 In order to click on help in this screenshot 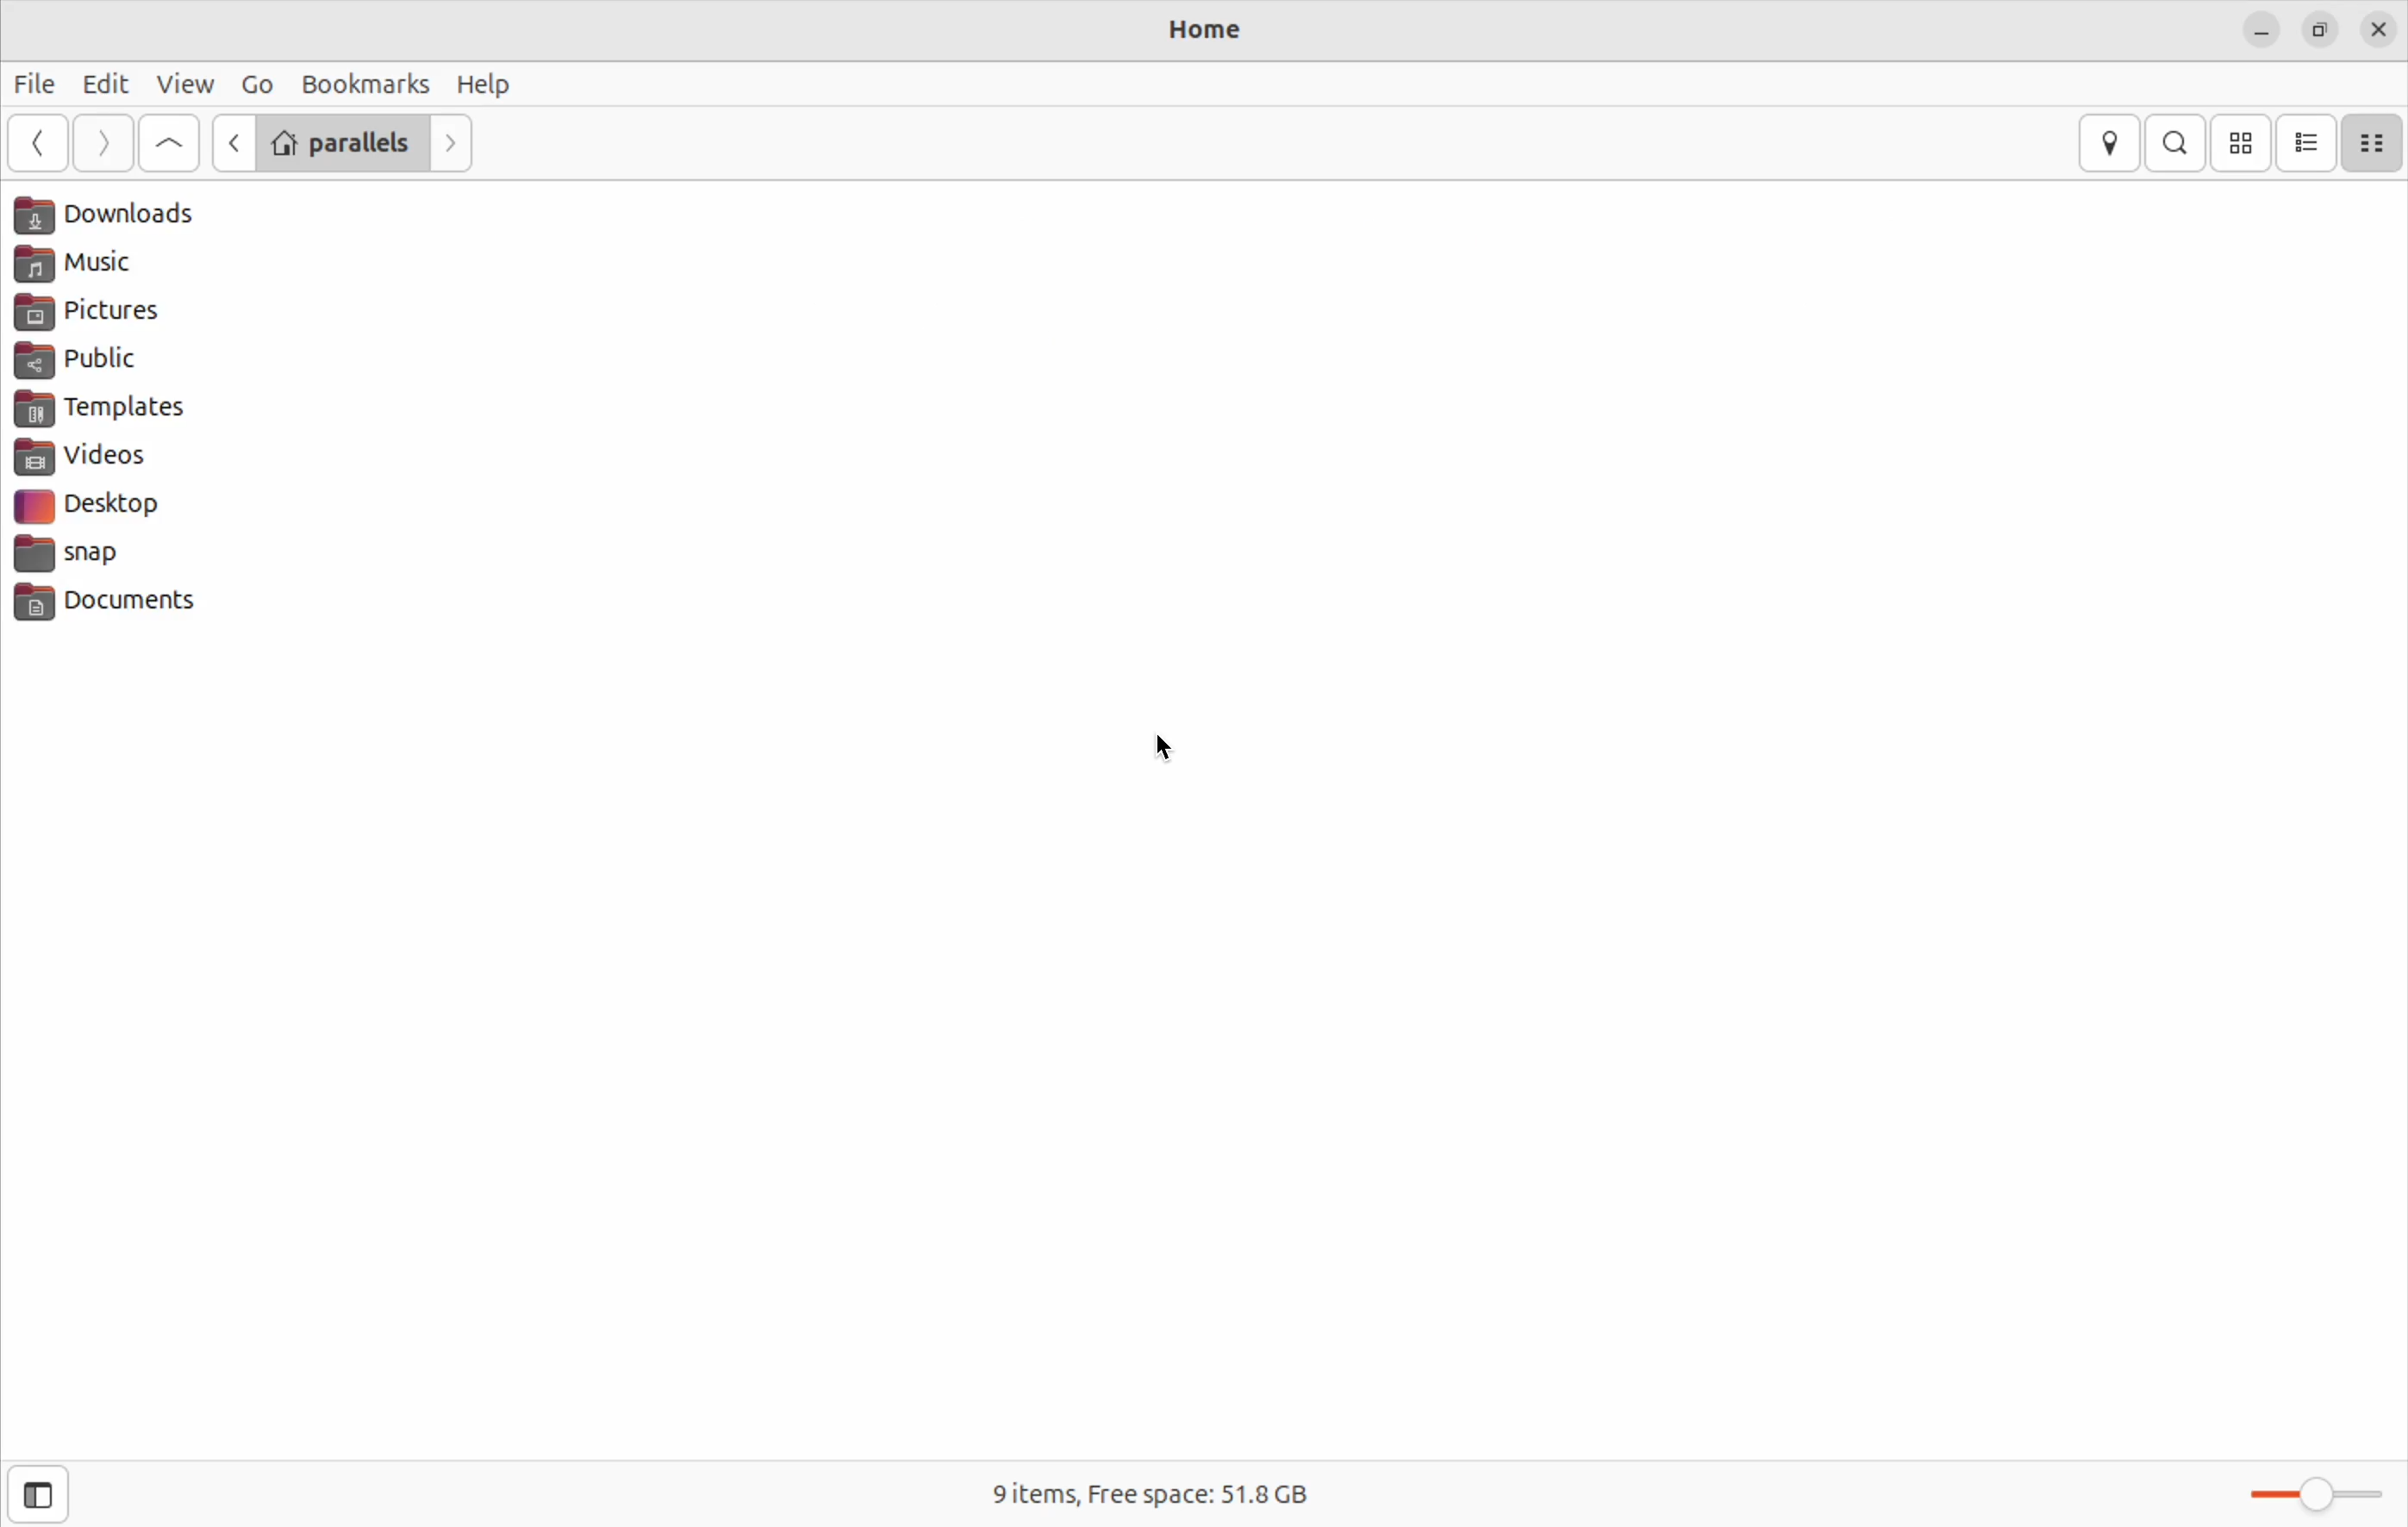, I will do `click(488, 83)`.